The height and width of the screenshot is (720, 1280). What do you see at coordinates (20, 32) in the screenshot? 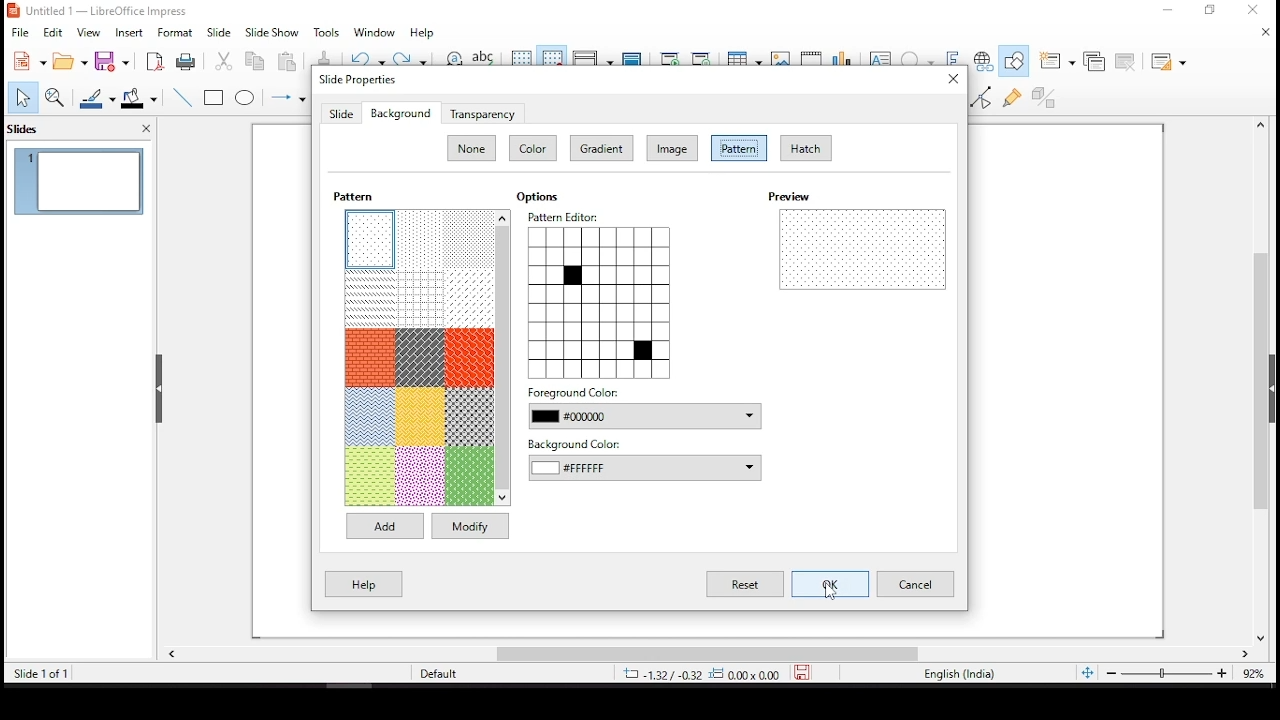
I see `file` at bounding box center [20, 32].